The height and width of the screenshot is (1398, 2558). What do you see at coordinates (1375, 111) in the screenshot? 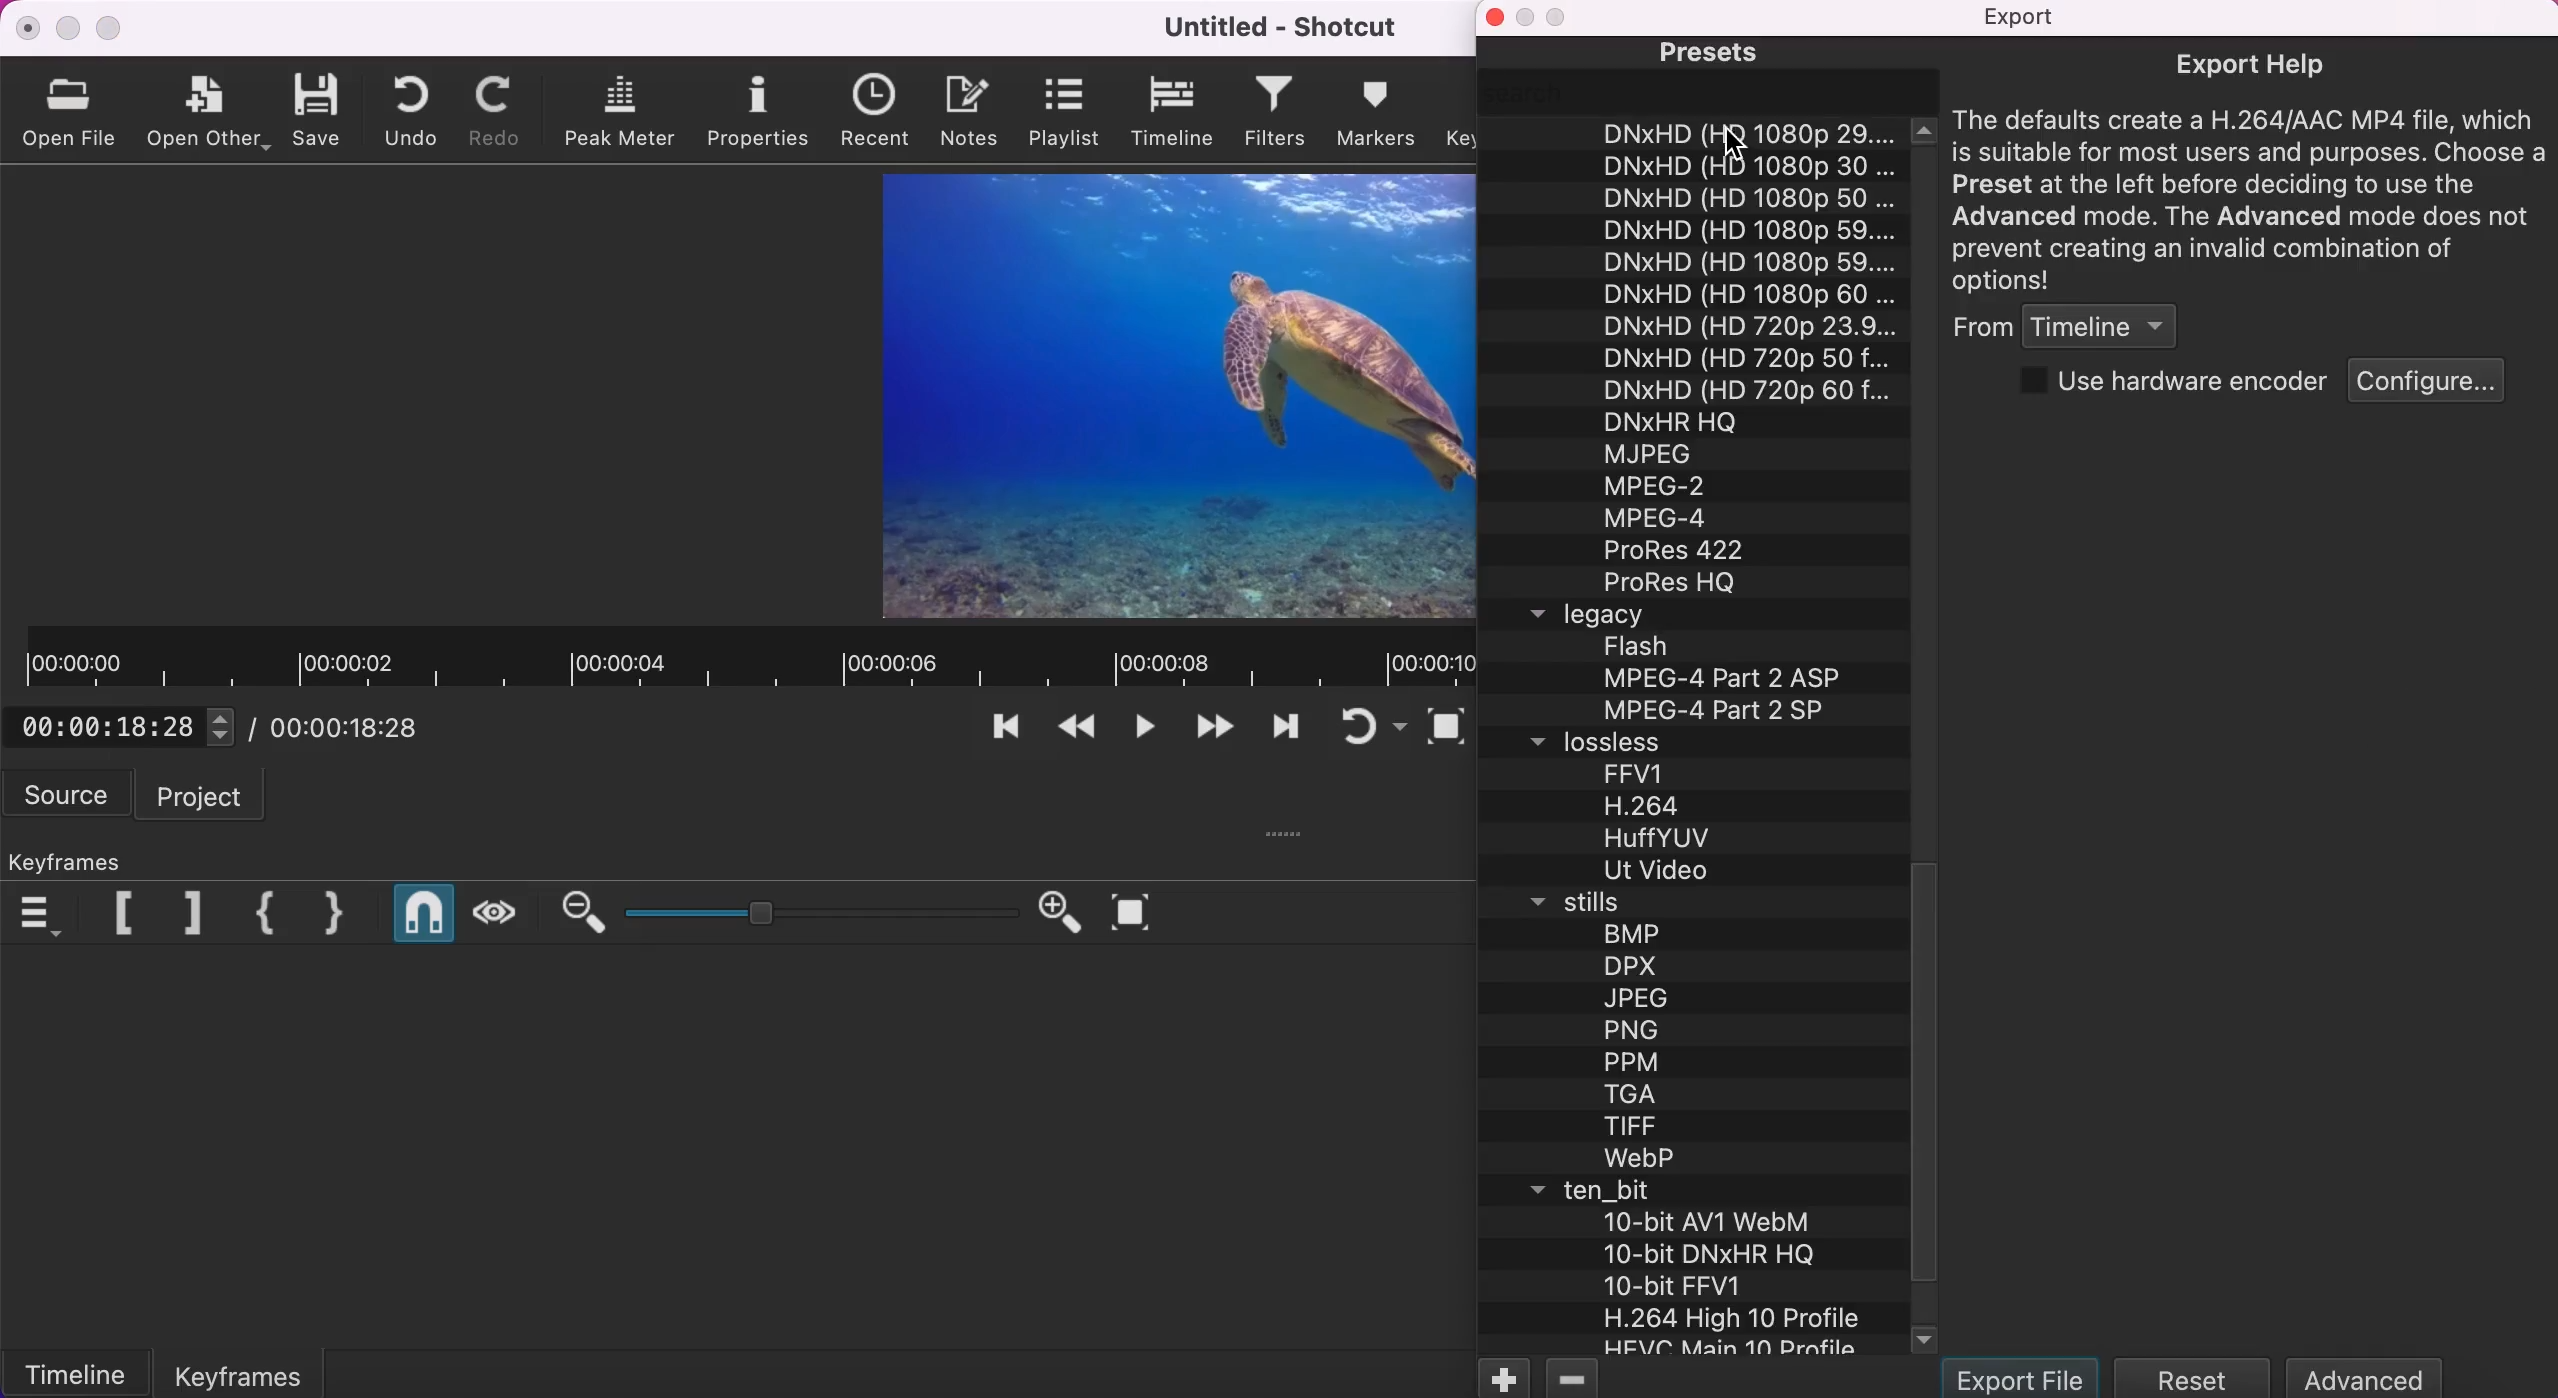
I see `markers` at bounding box center [1375, 111].